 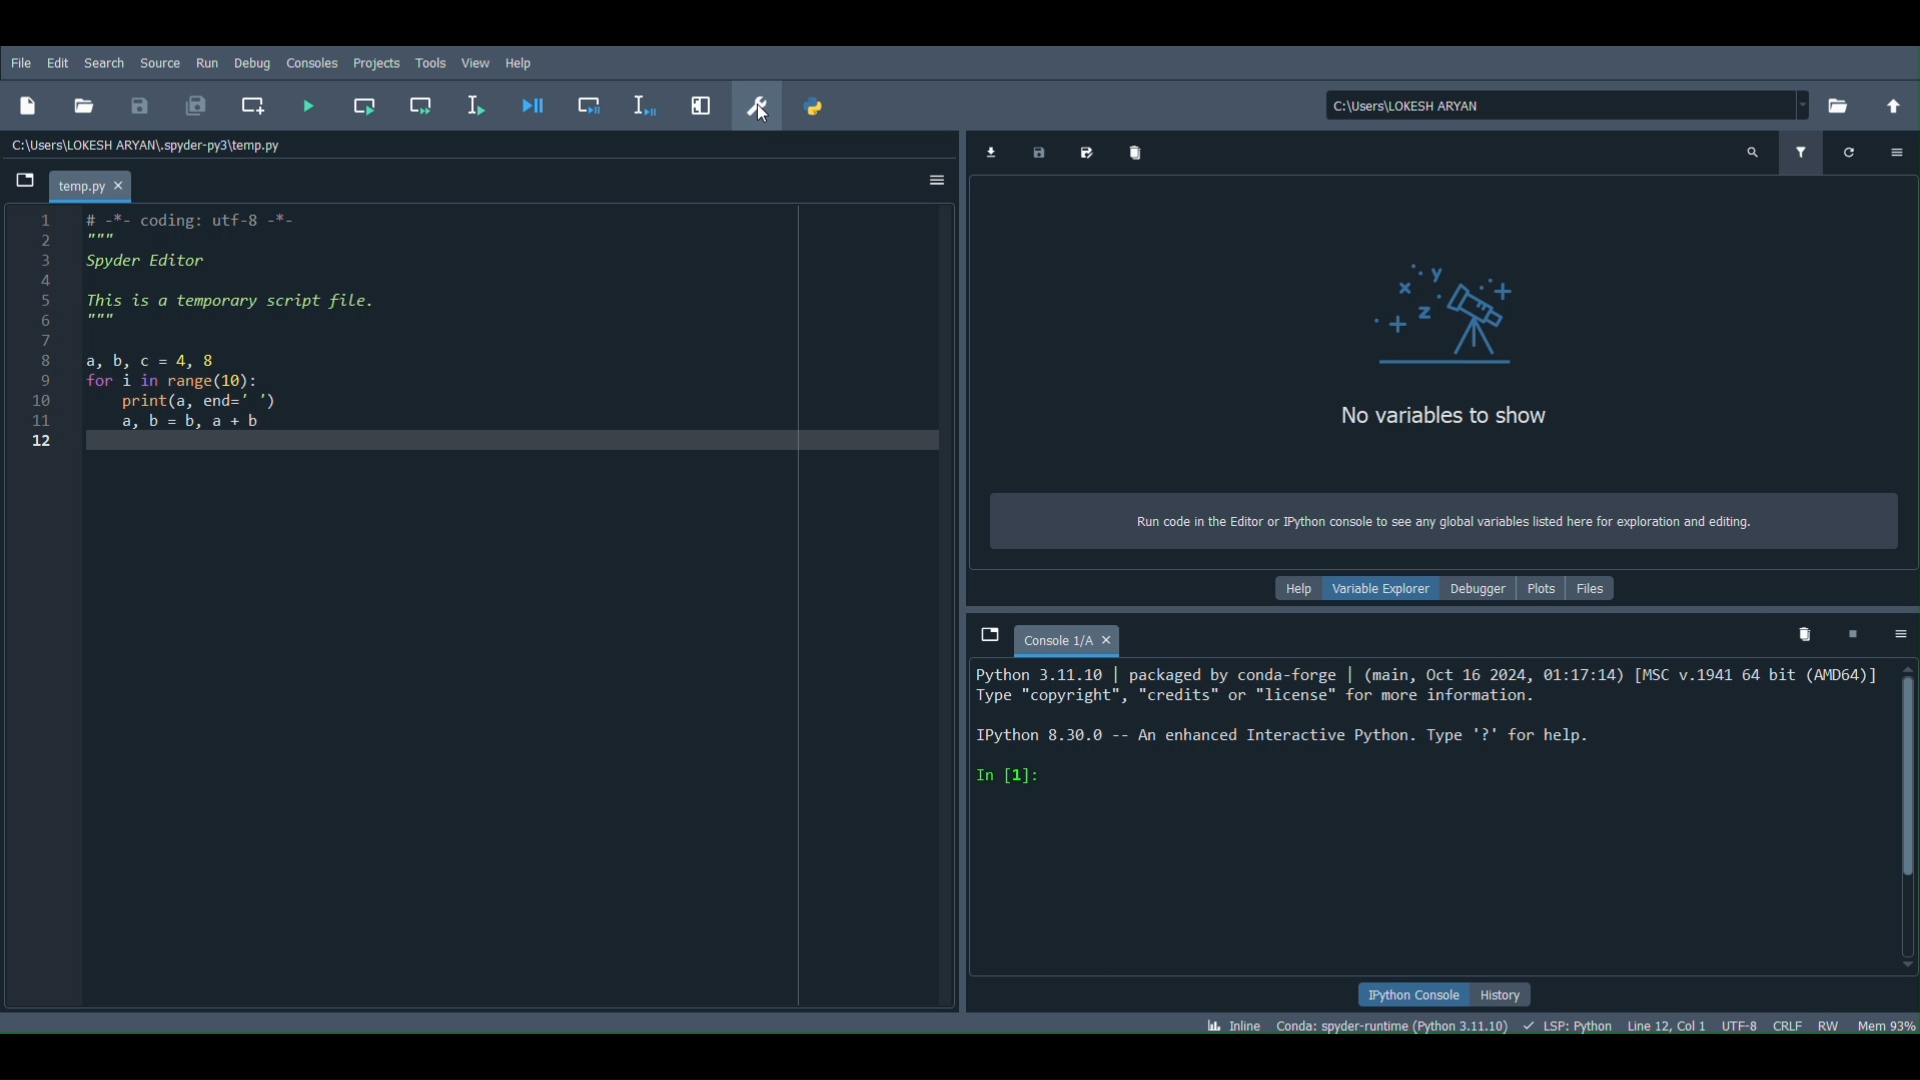 What do you see at coordinates (152, 142) in the screenshot?
I see `File path` at bounding box center [152, 142].